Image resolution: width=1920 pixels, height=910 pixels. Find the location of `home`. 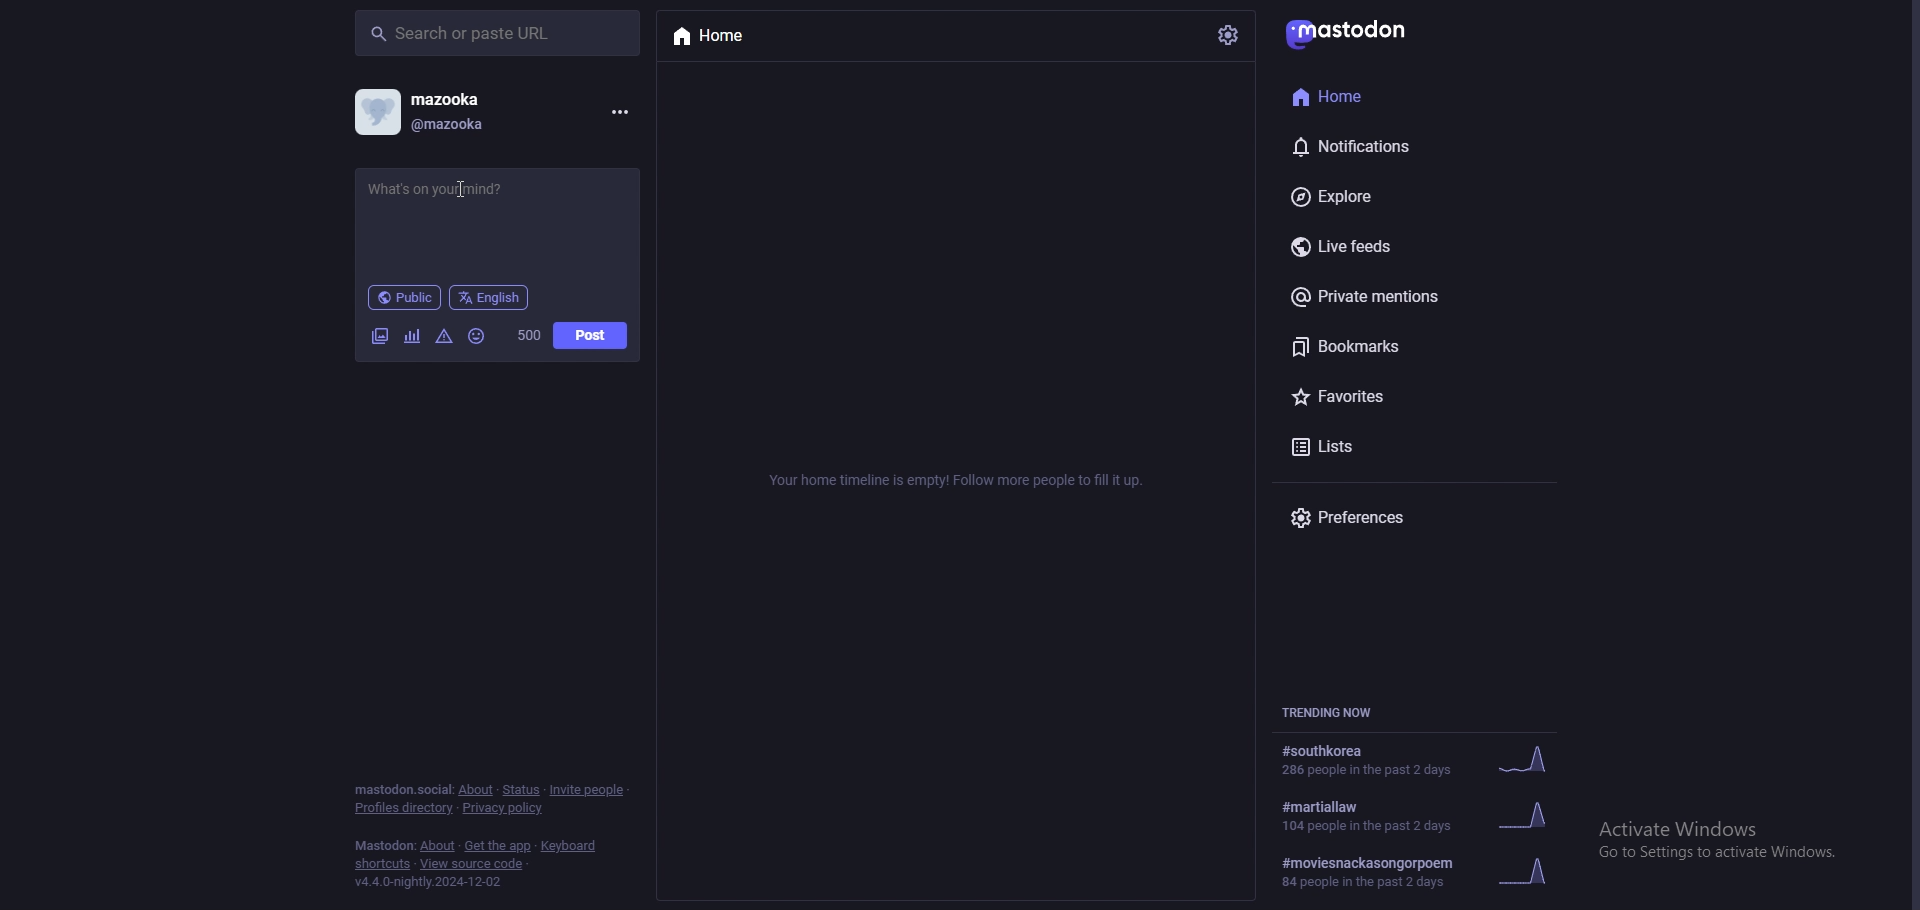

home is located at coordinates (751, 37).